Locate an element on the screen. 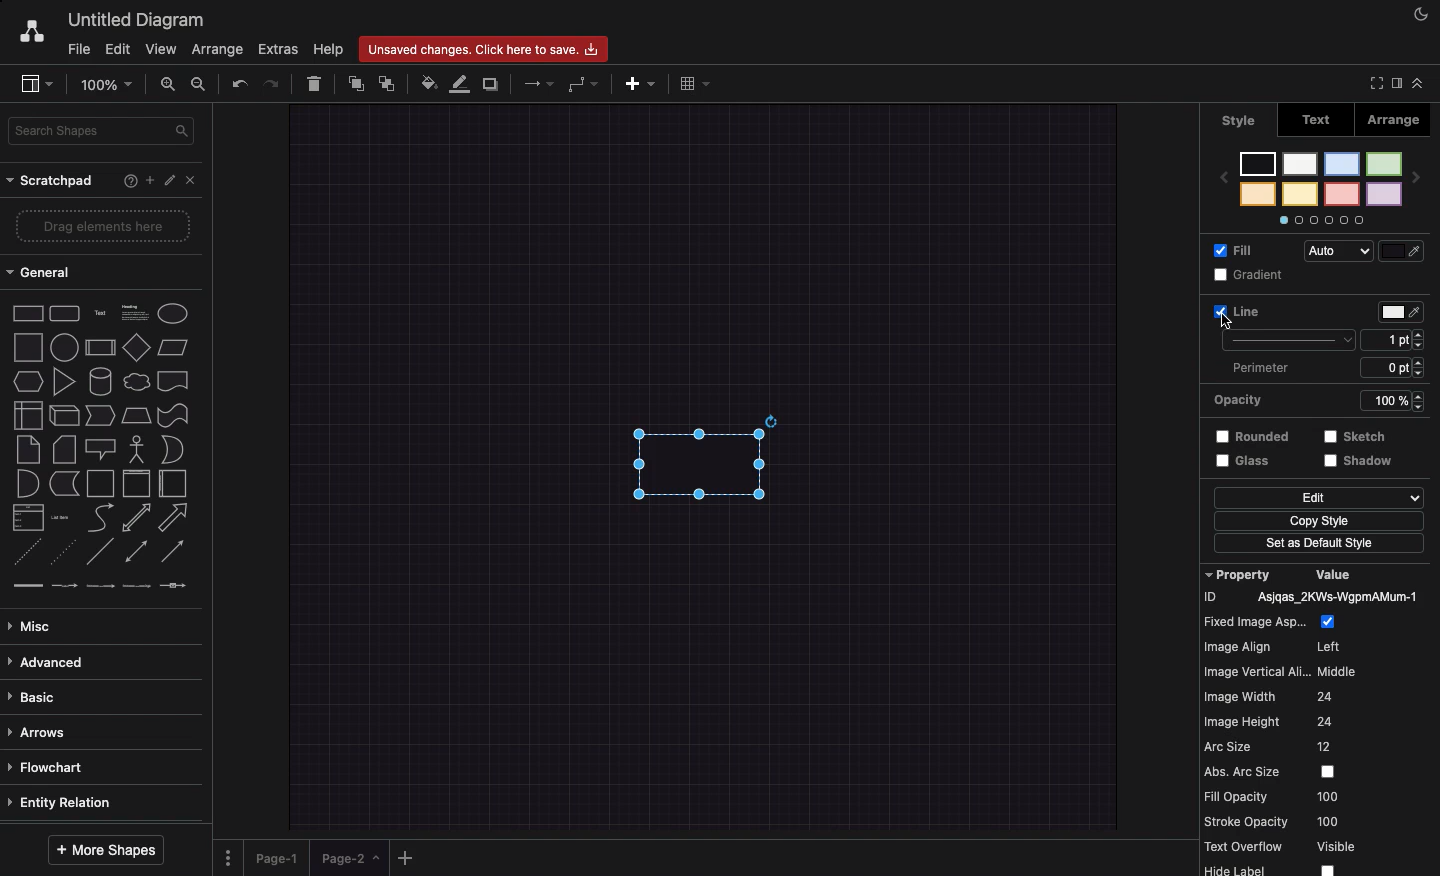 The height and width of the screenshot is (876, 1440). Copy style is located at coordinates (1318, 523).